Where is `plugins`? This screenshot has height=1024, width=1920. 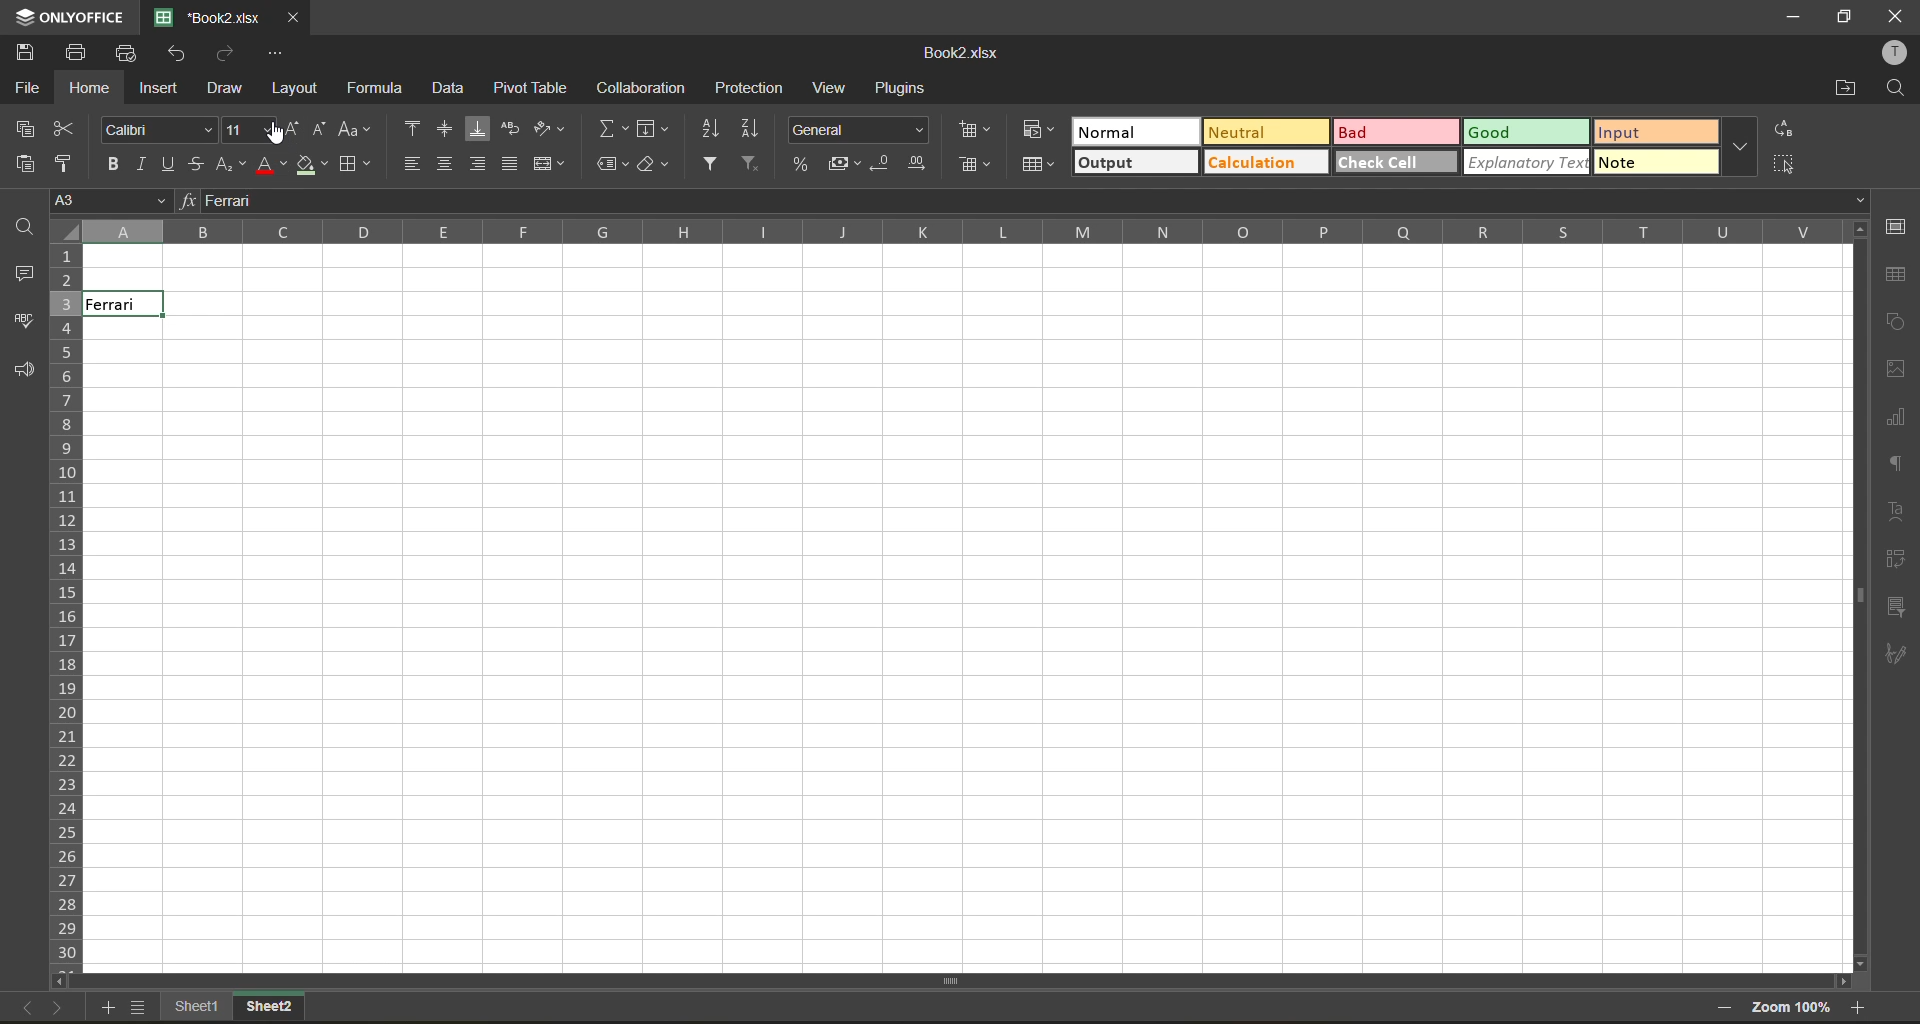 plugins is located at coordinates (905, 87).